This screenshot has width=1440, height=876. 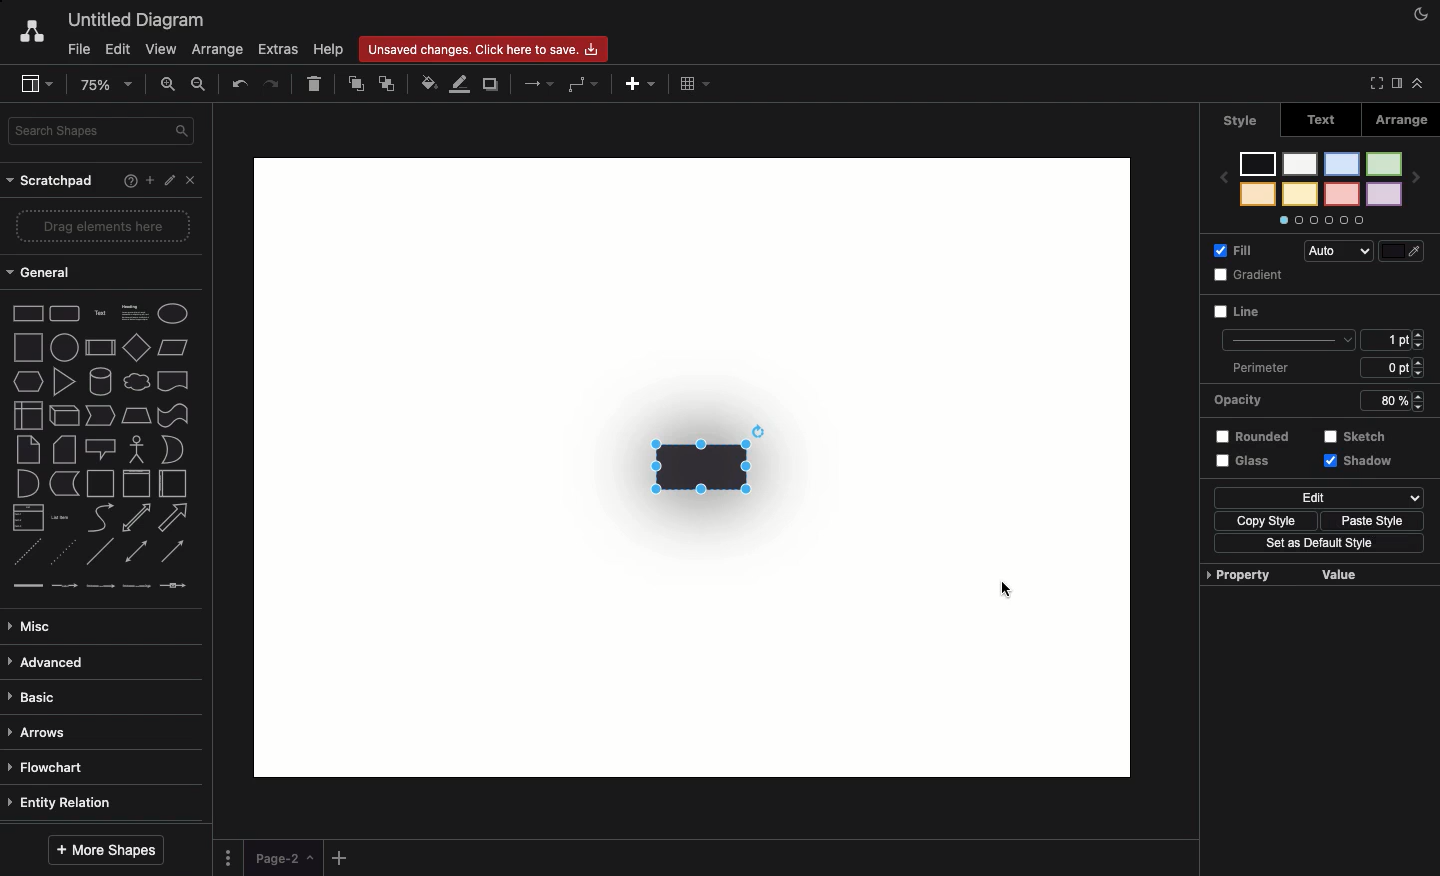 I want to click on File, so click(x=76, y=49).